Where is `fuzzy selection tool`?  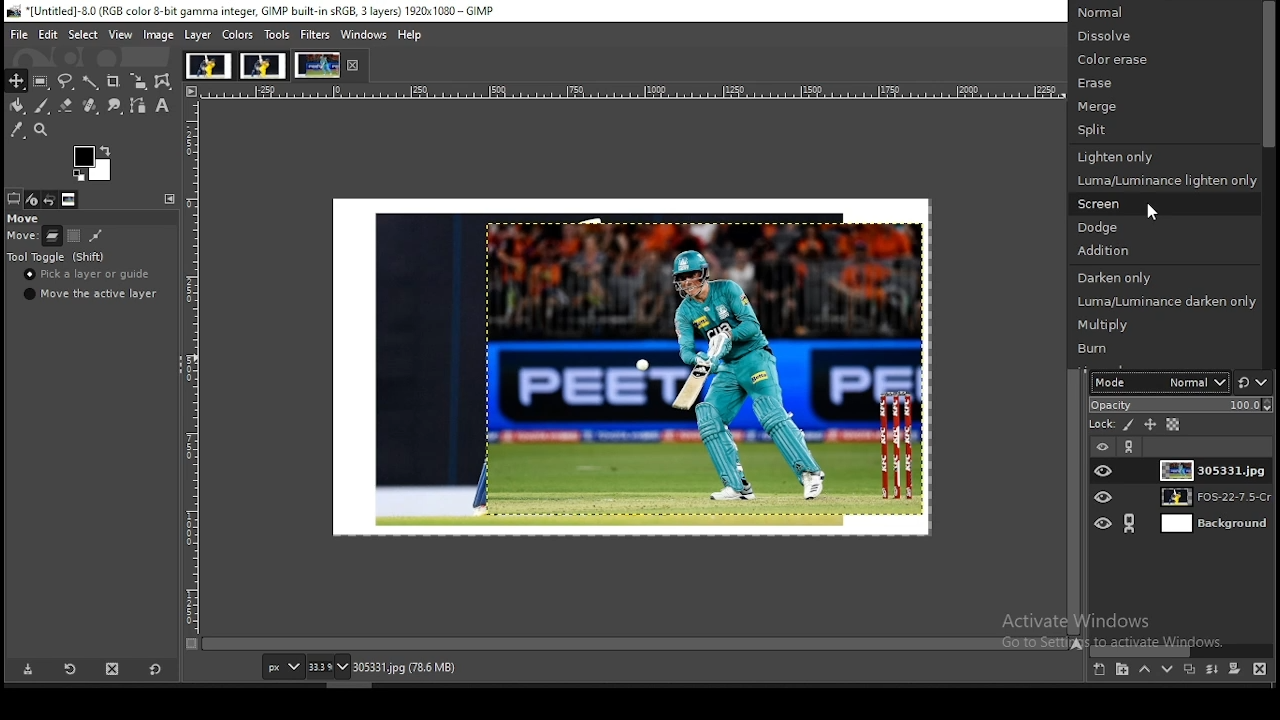
fuzzy selection tool is located at coordinates (90, 82).